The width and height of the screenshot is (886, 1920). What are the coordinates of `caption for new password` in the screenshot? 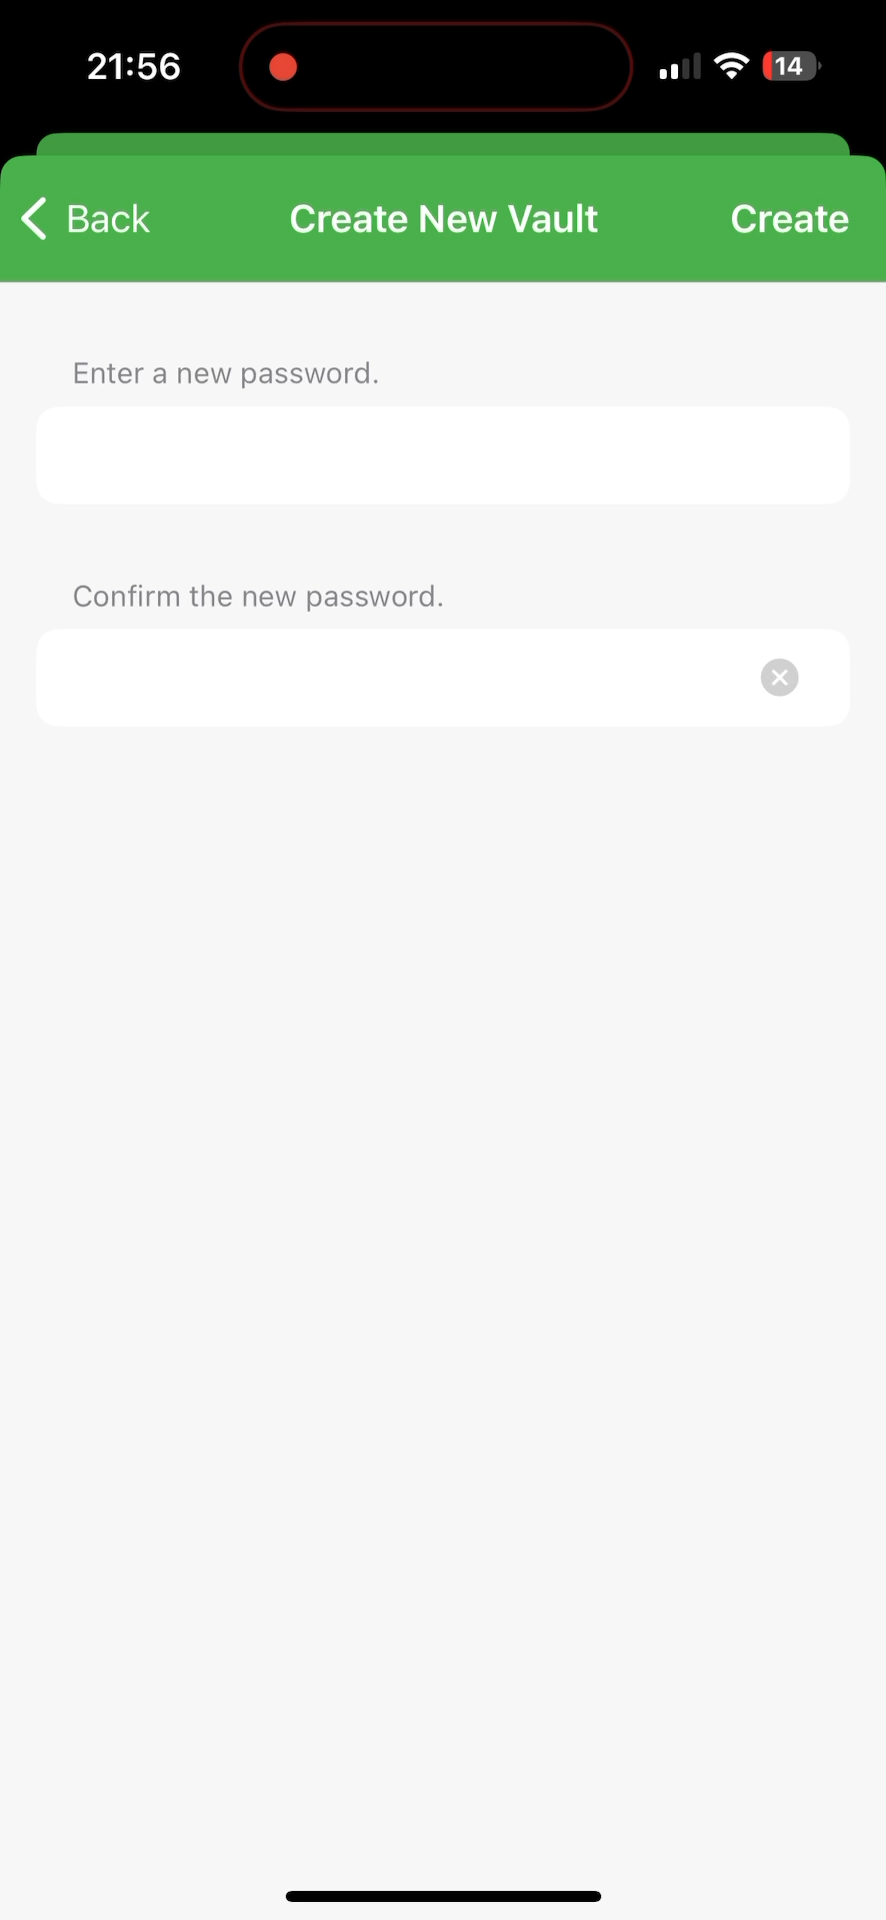 It's located at (393, 456).